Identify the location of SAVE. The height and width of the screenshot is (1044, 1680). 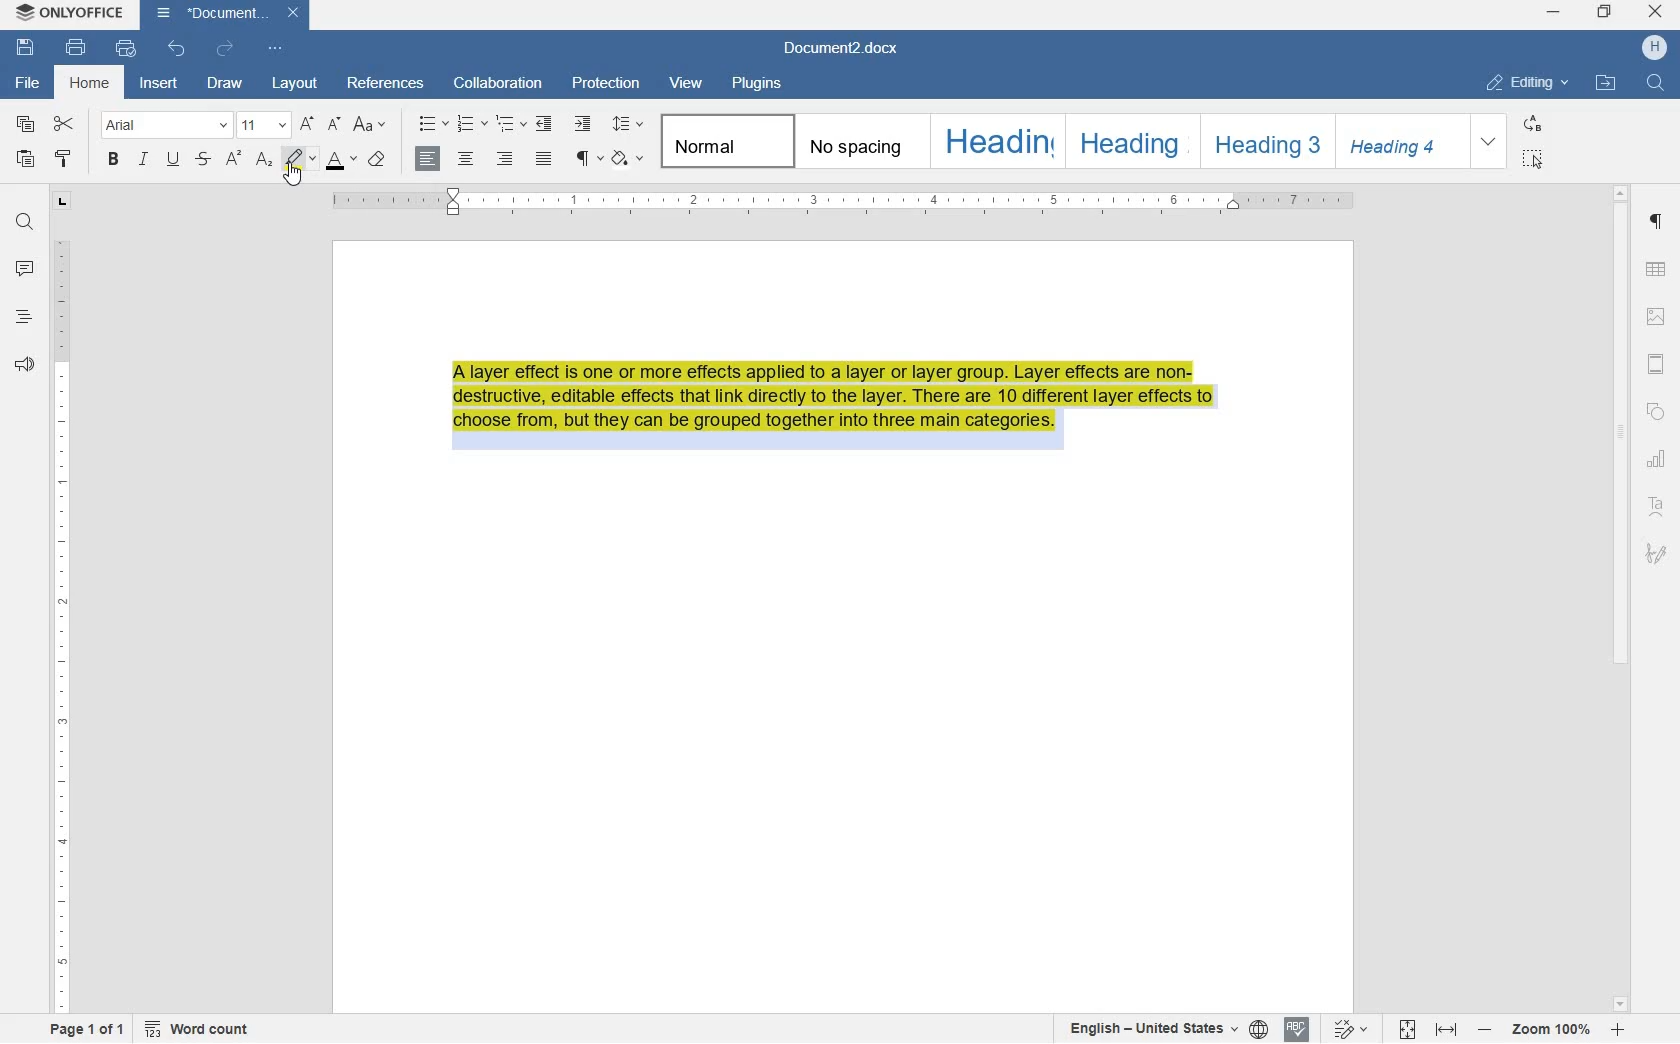
(25, 46).